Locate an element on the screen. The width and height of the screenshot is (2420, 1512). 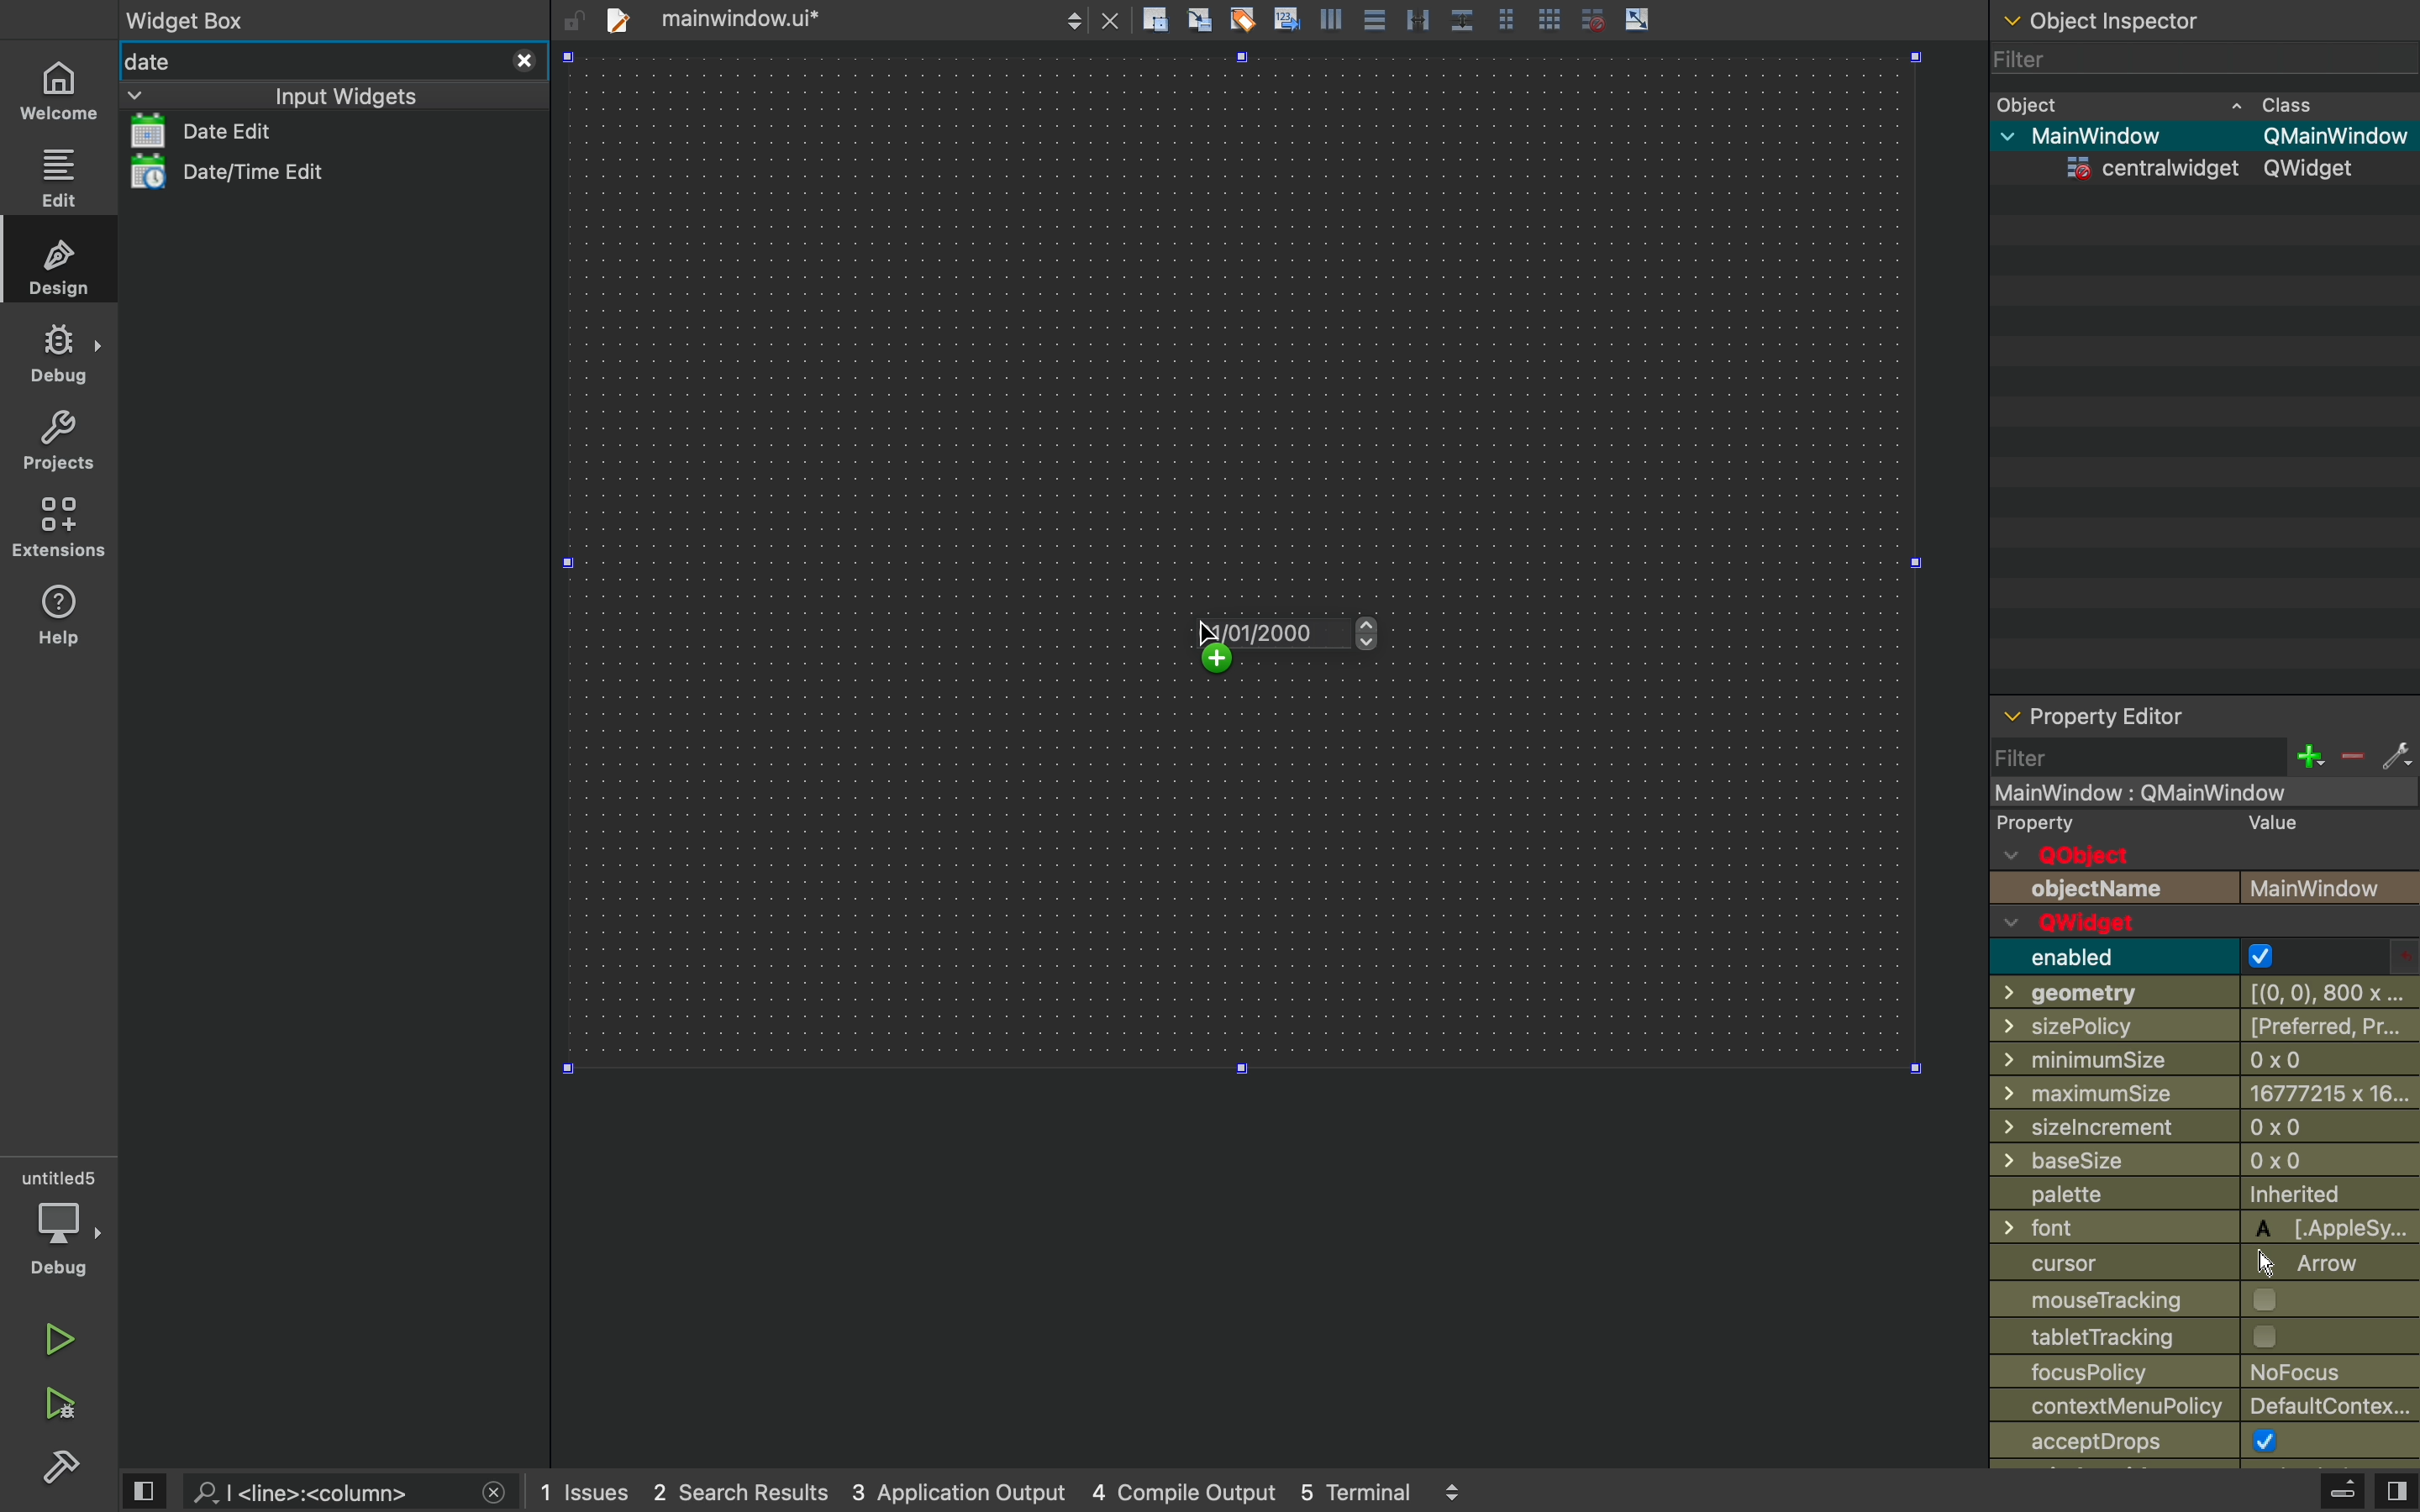
design area is located at coordinates (1240, 560).